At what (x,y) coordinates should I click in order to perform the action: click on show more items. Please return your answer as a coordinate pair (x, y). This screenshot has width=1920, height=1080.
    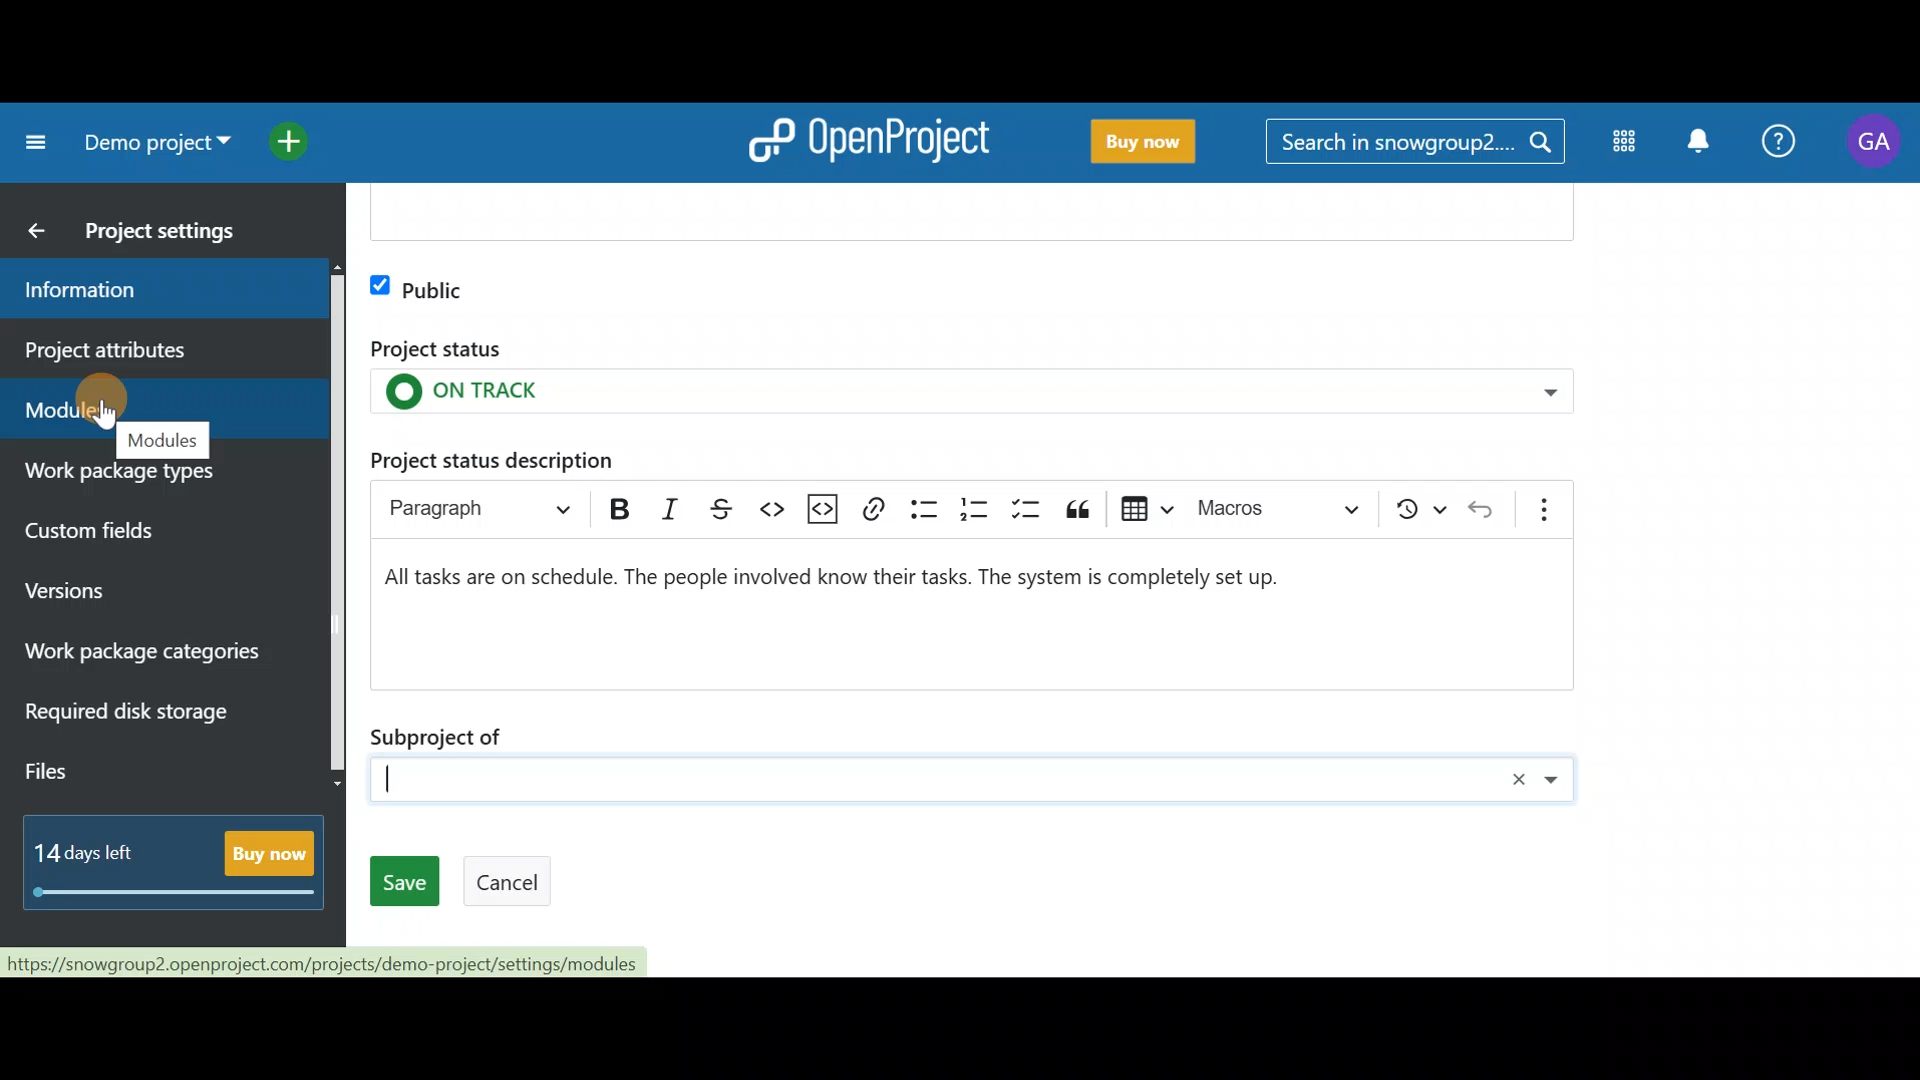
    Looking at the image, I should click on (1553, 503).